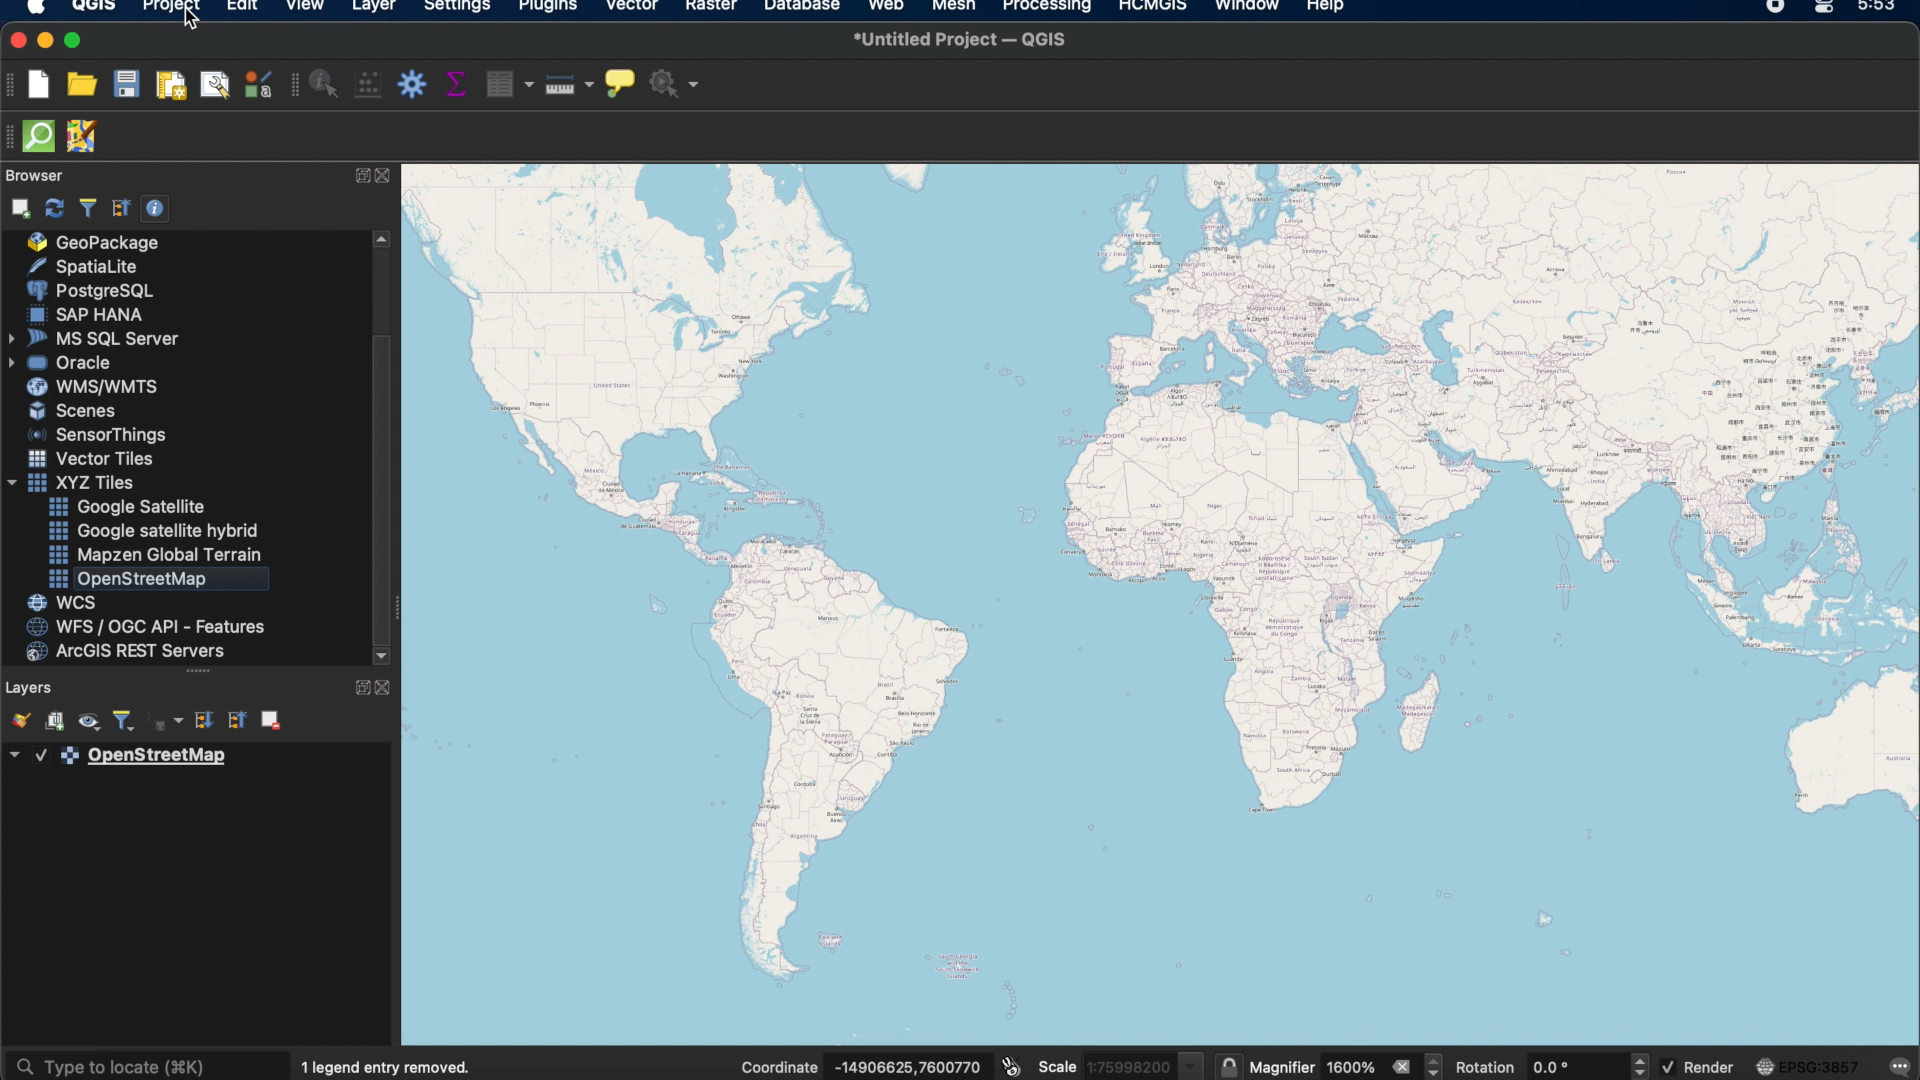 The height and width of the screenshot is (1080, 1920). I want to click on scroll down arrow, so click(383, 655).